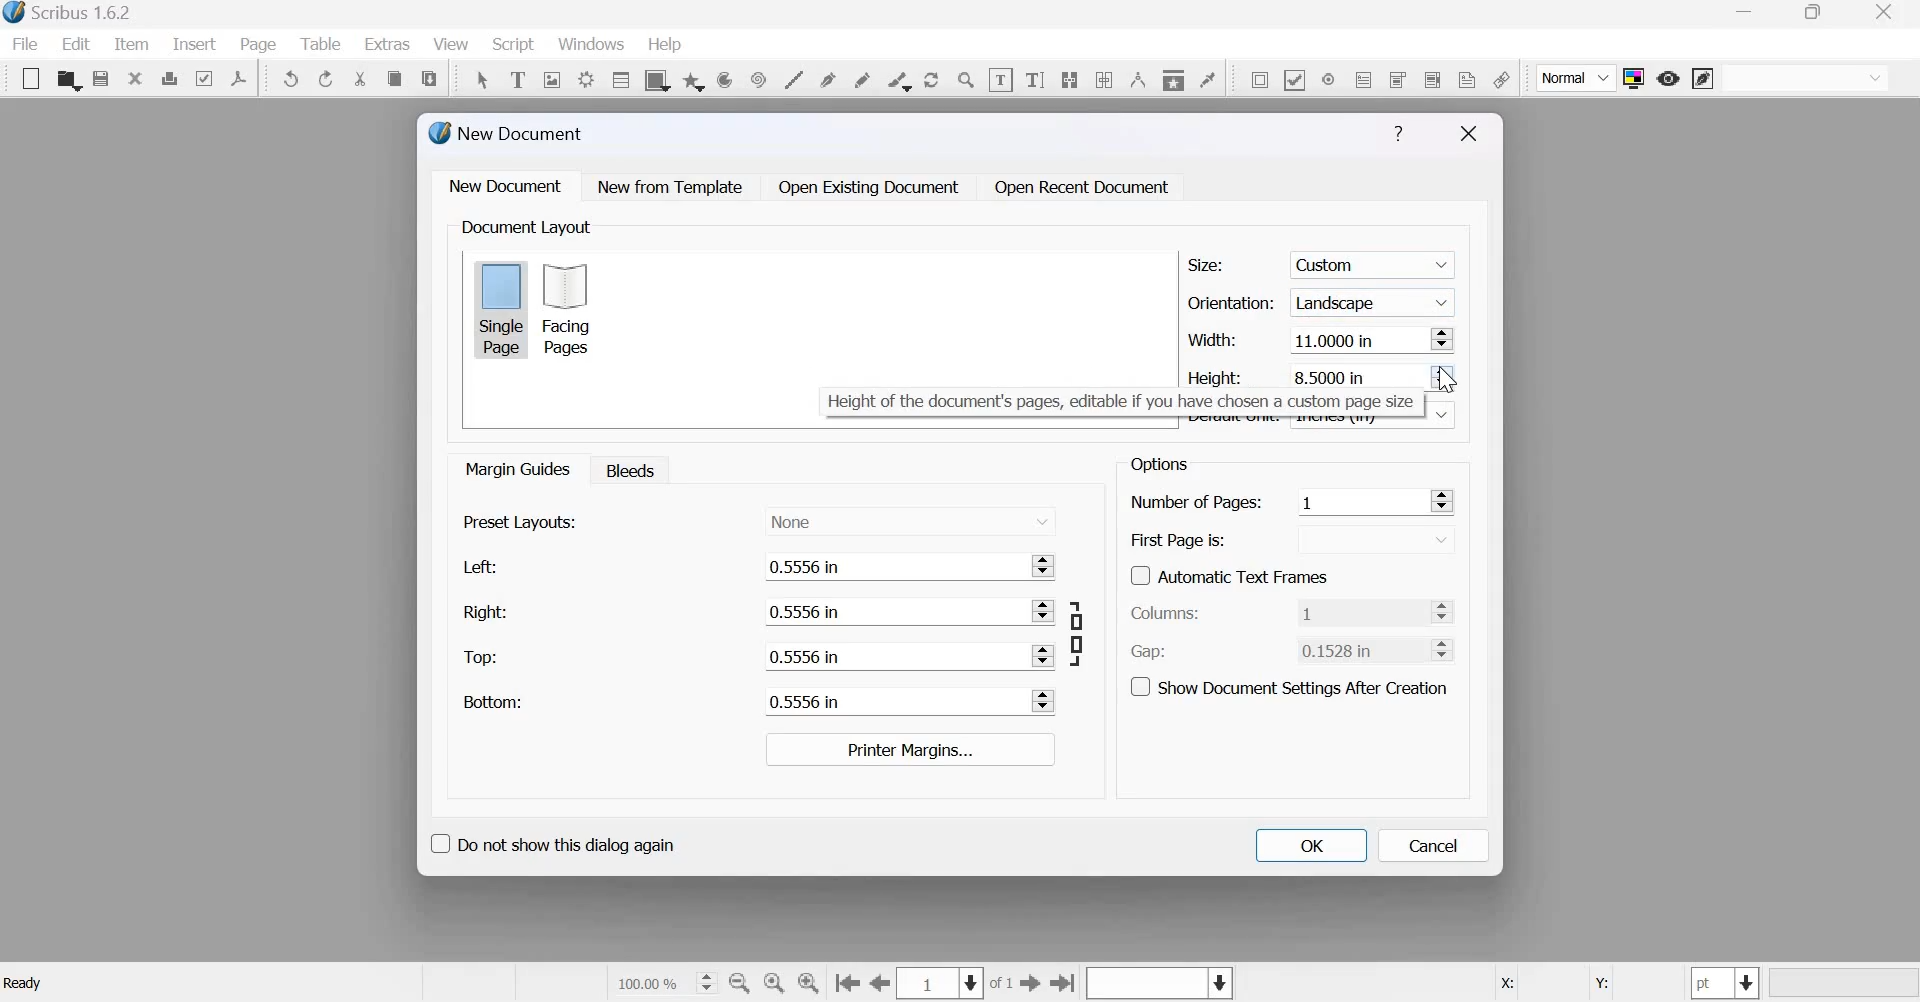  Describe the element at coordinates (896, 79) in the screenshot. I see `calligraphic line` at that location.